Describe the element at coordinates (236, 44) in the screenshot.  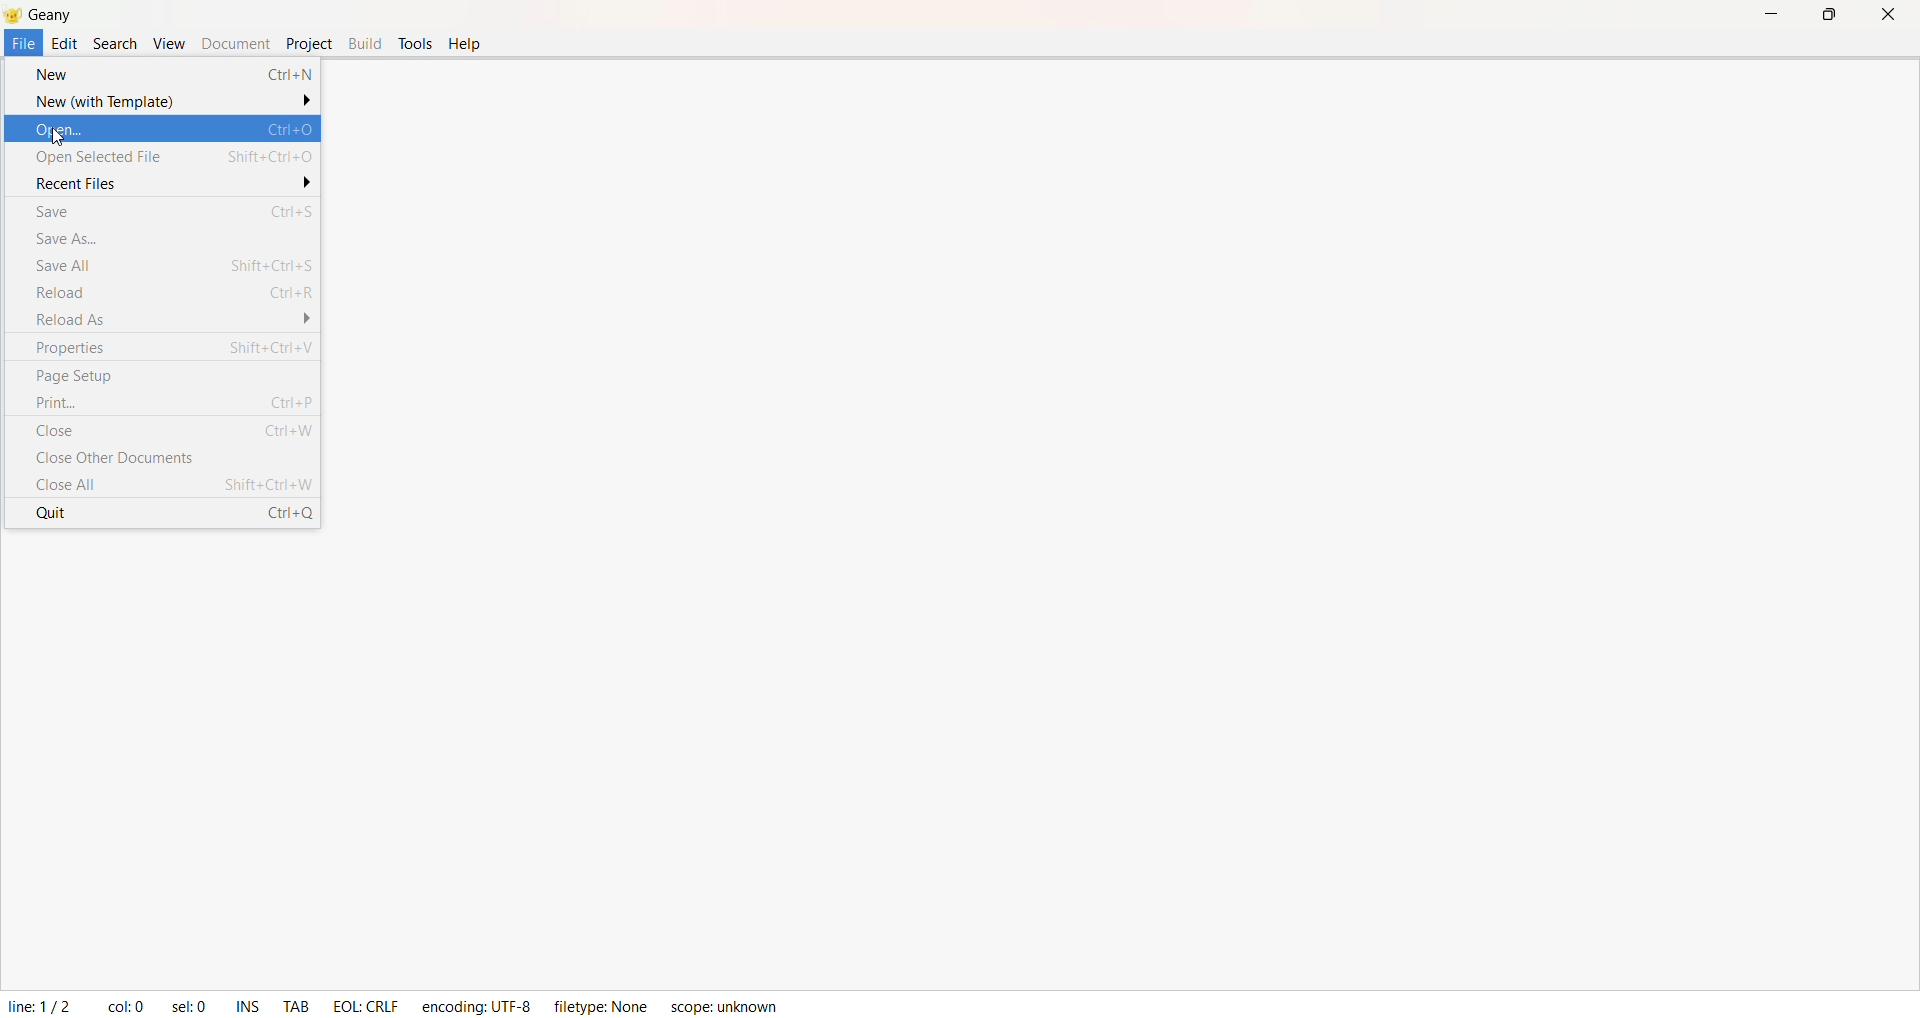
I see `Document` at that location.